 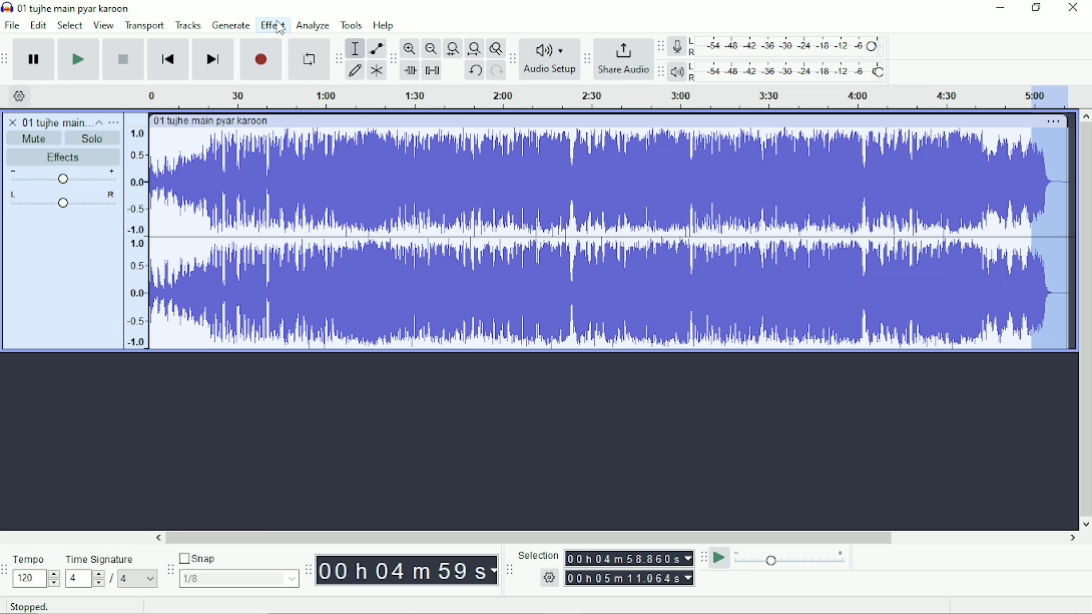 I want to click on Audio Setup, so click(x=550, y=59).